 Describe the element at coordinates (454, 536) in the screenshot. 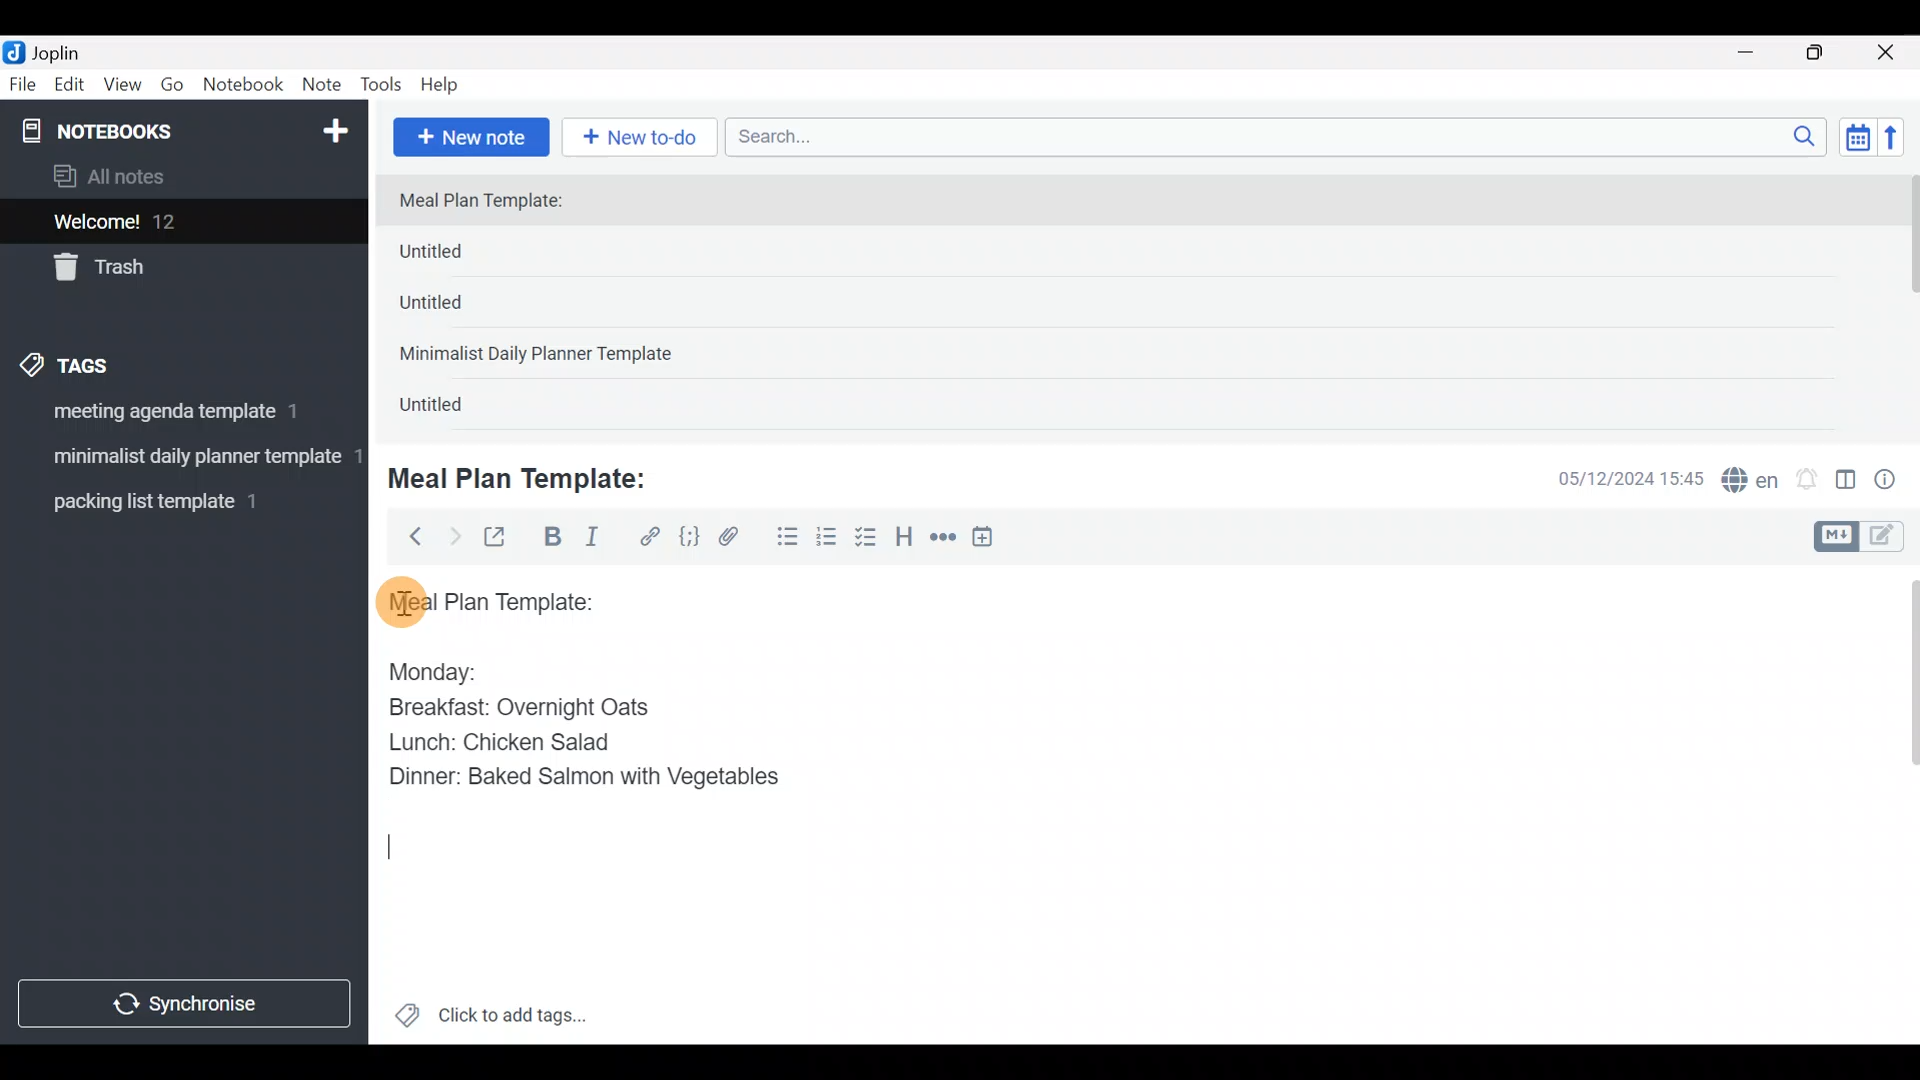

I see `Forward` at that location.